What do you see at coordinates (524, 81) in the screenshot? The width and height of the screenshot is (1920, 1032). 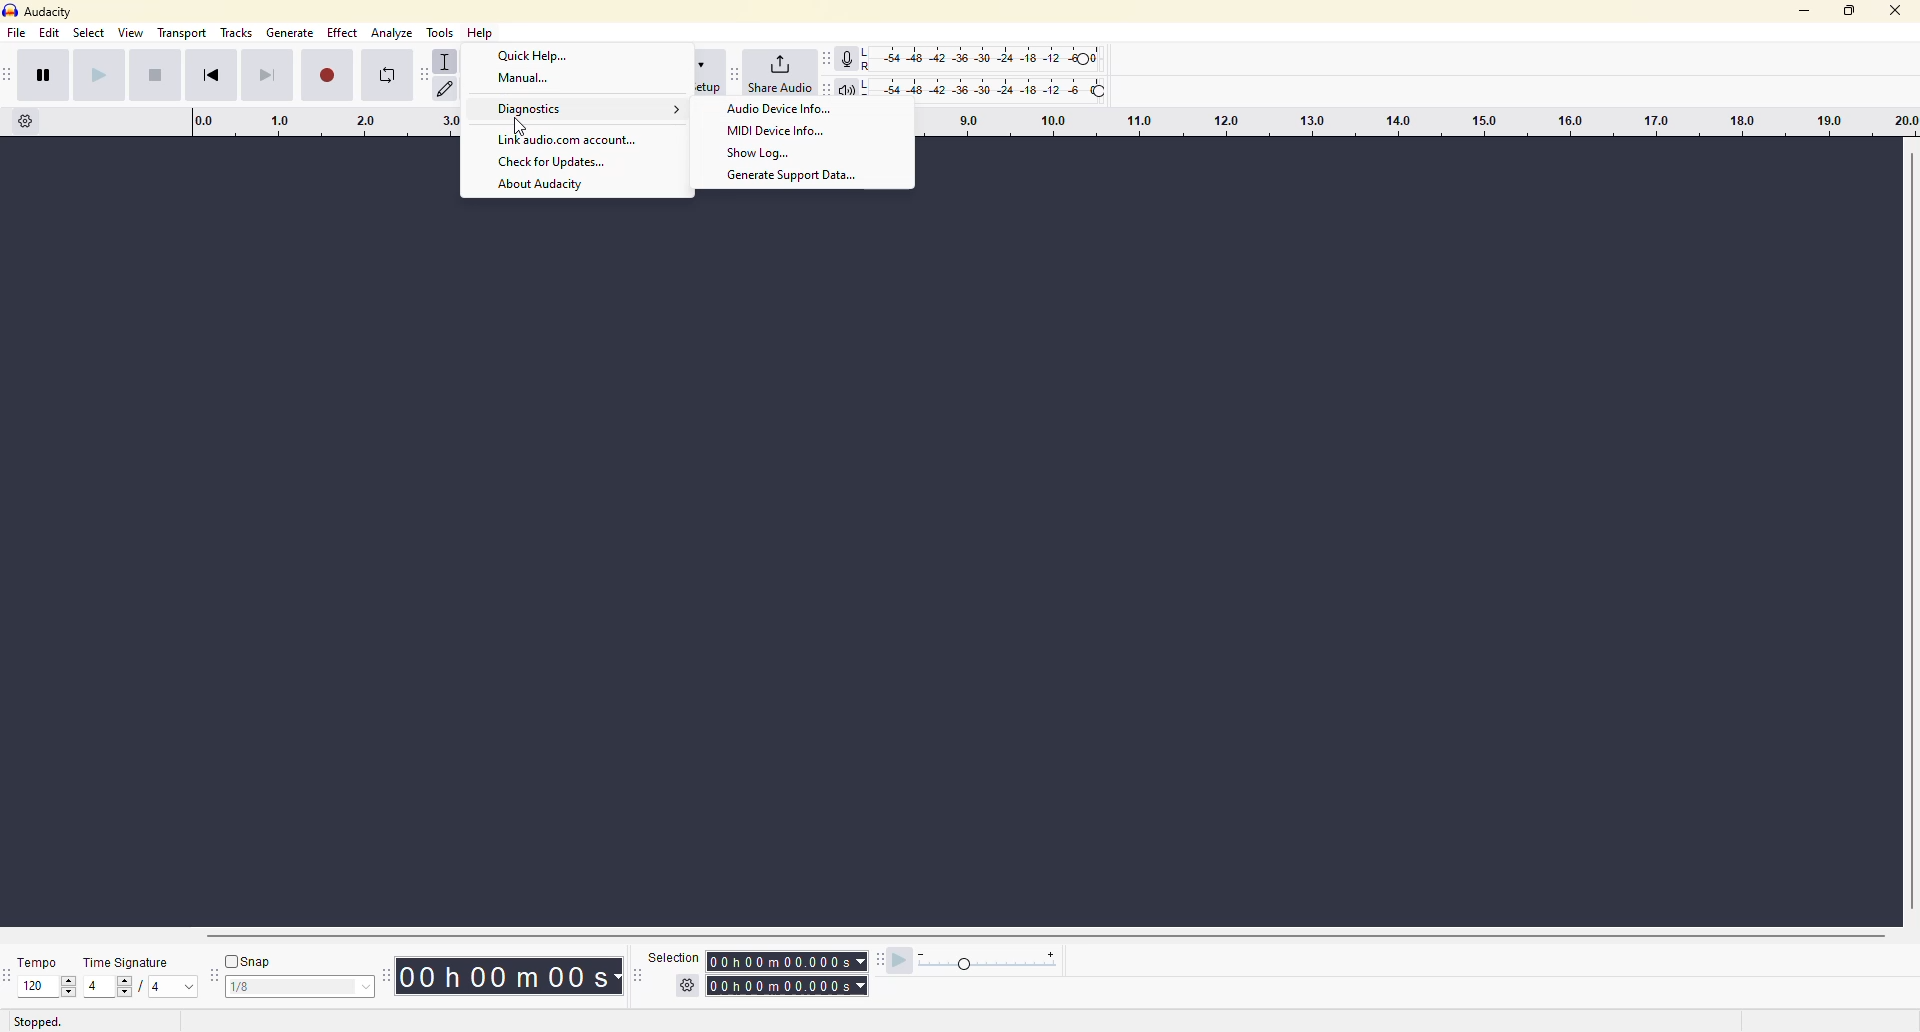 I see `Manual.` at bounding box center [524, 81].